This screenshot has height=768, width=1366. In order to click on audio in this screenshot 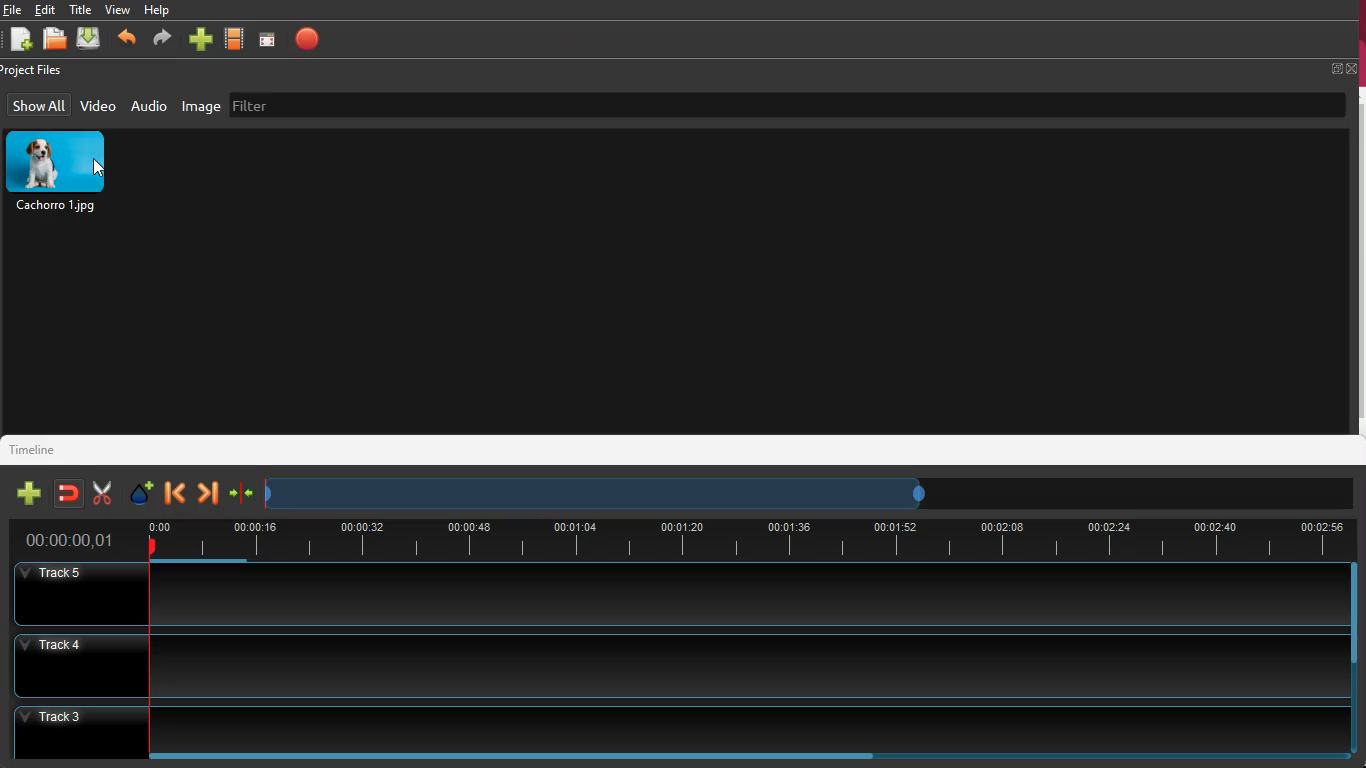, I will do `click(151, 108)`.